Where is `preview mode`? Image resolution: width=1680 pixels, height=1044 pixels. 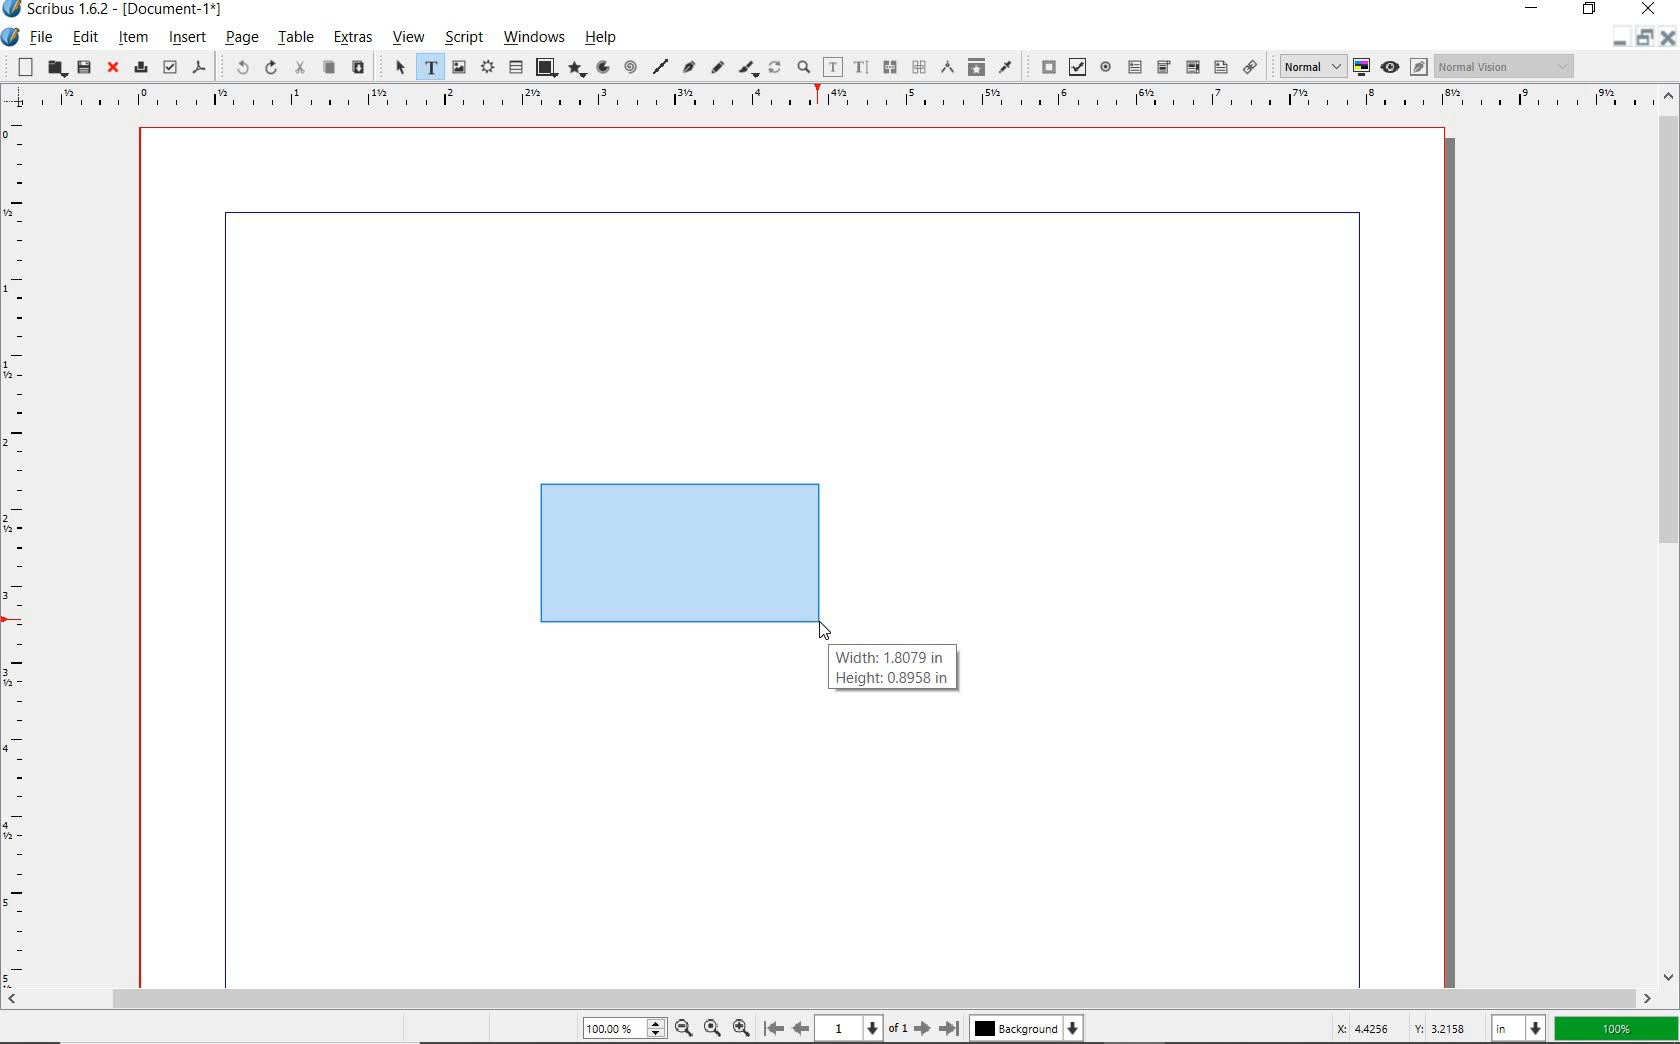
preview mode is located at coordinates (1390, 67).